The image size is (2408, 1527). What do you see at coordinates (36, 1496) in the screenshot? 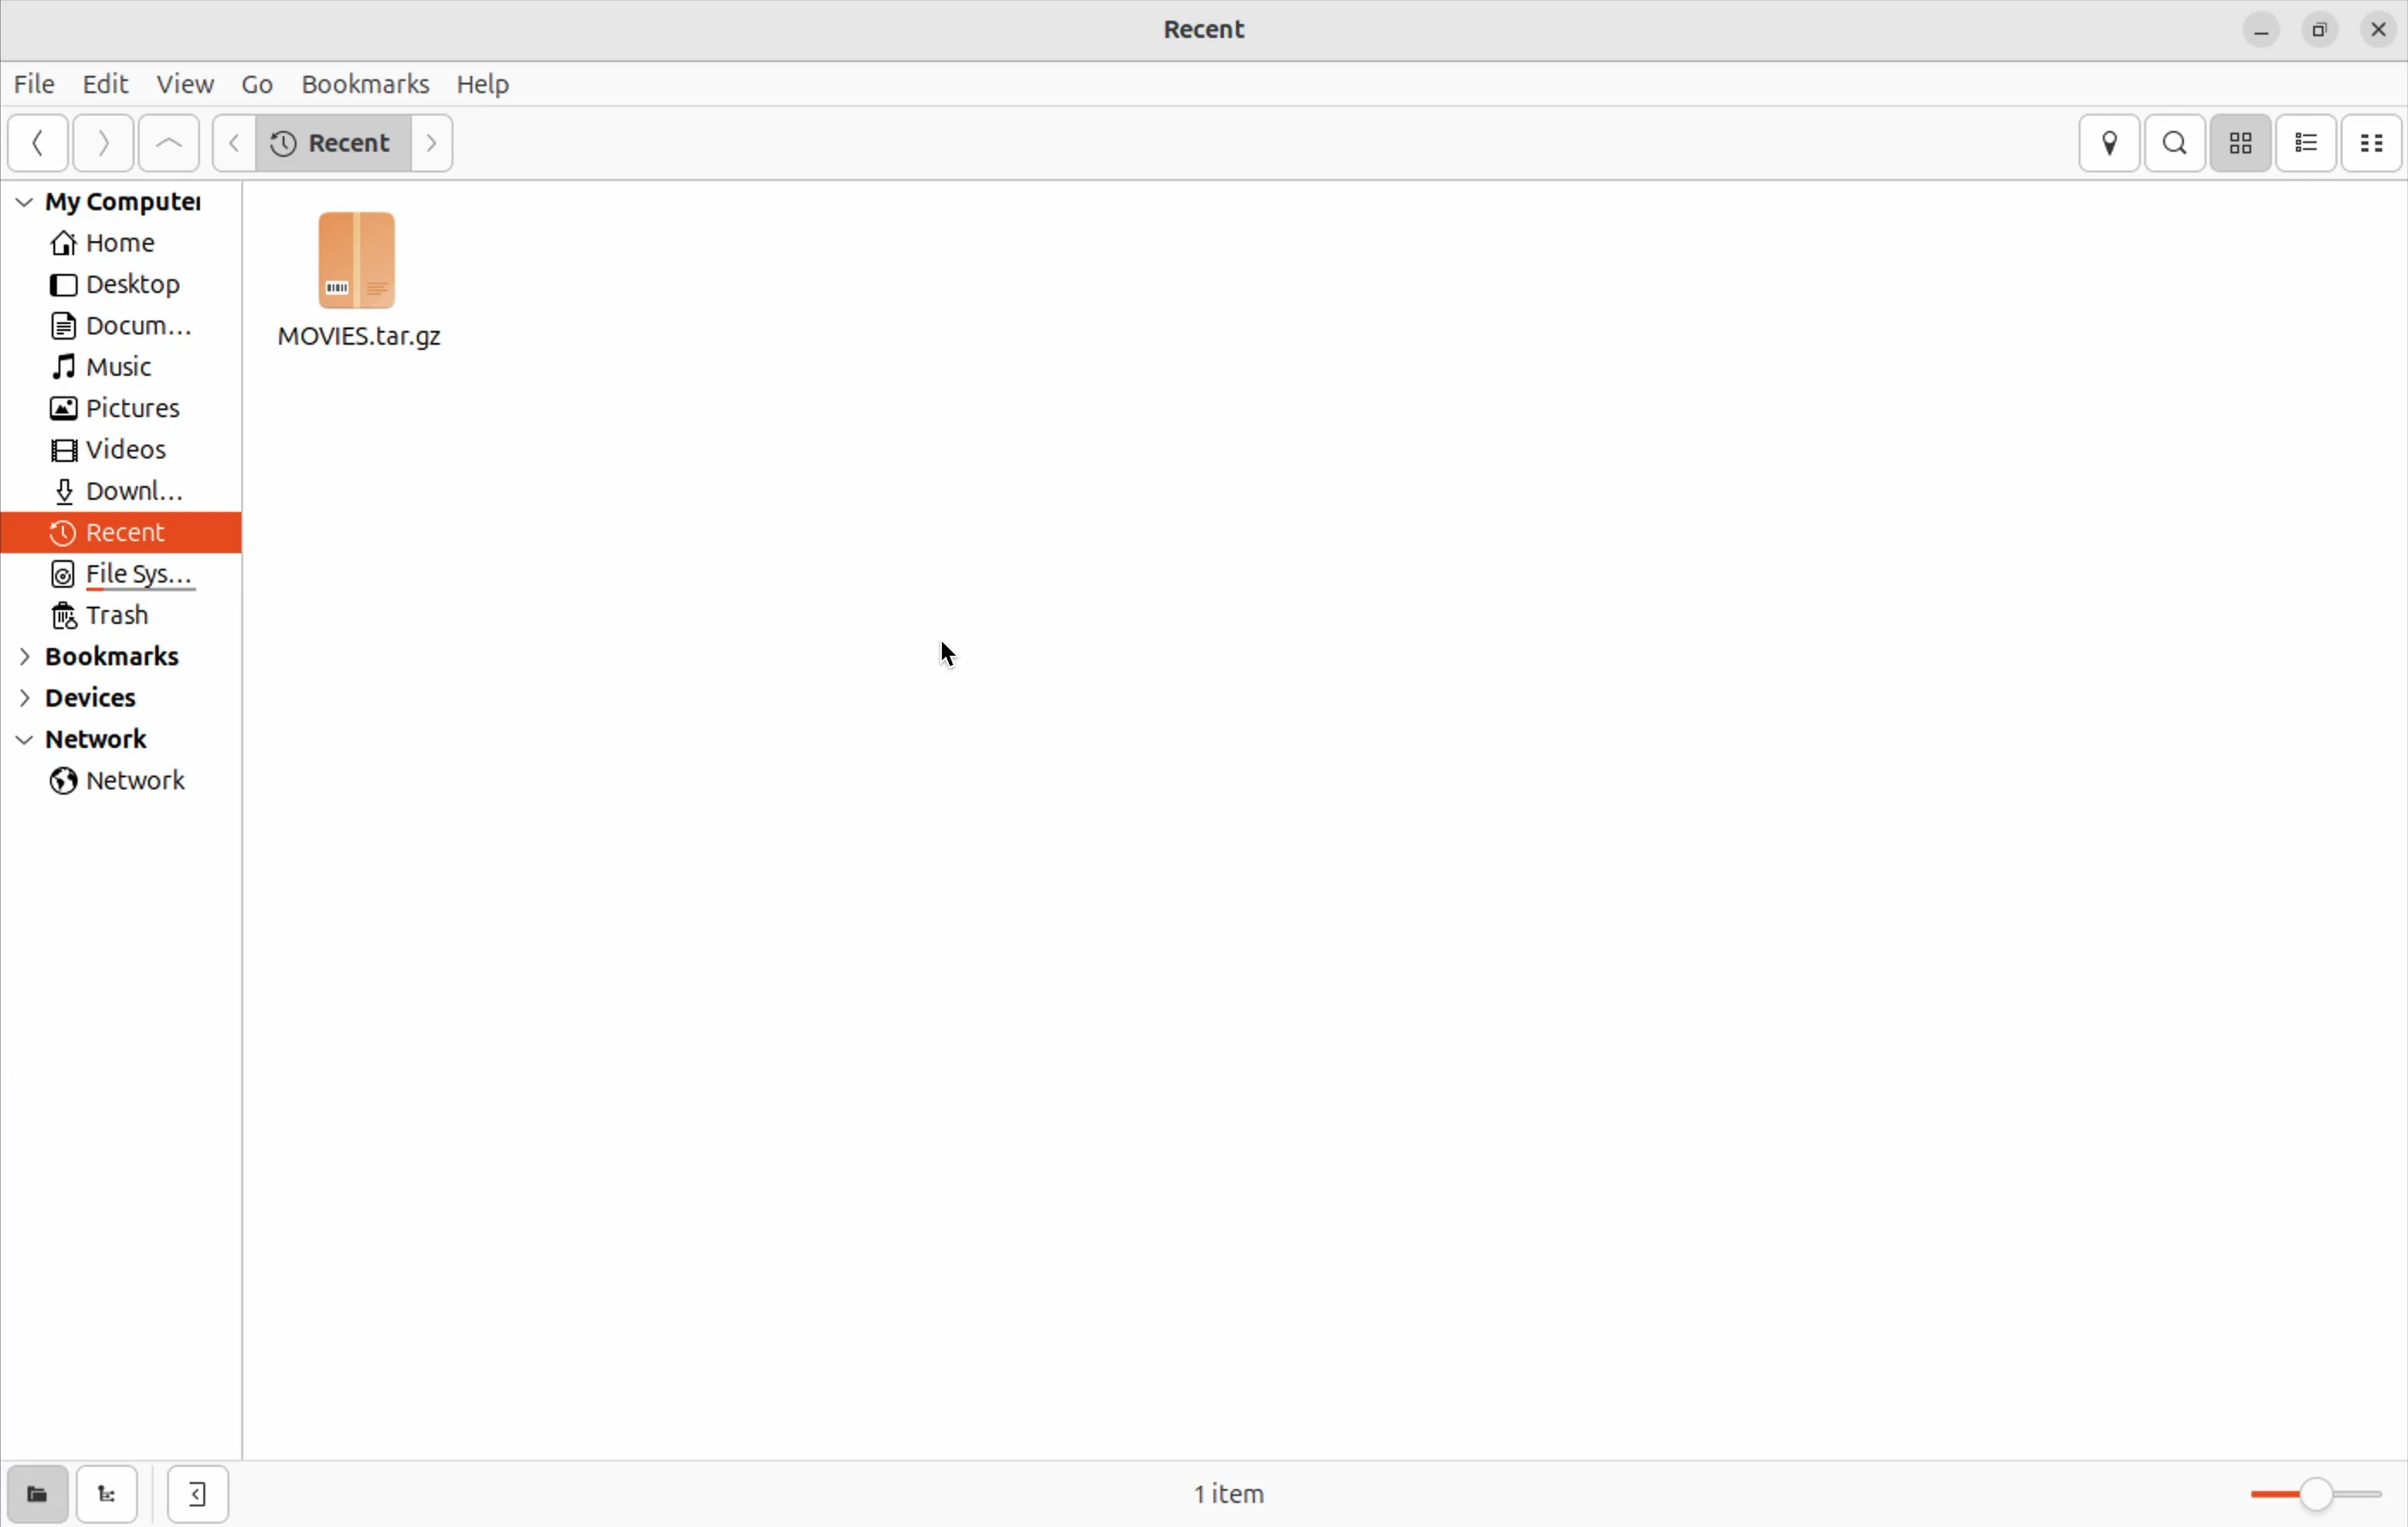
I see `show places` at bounding box center [36, 1496].